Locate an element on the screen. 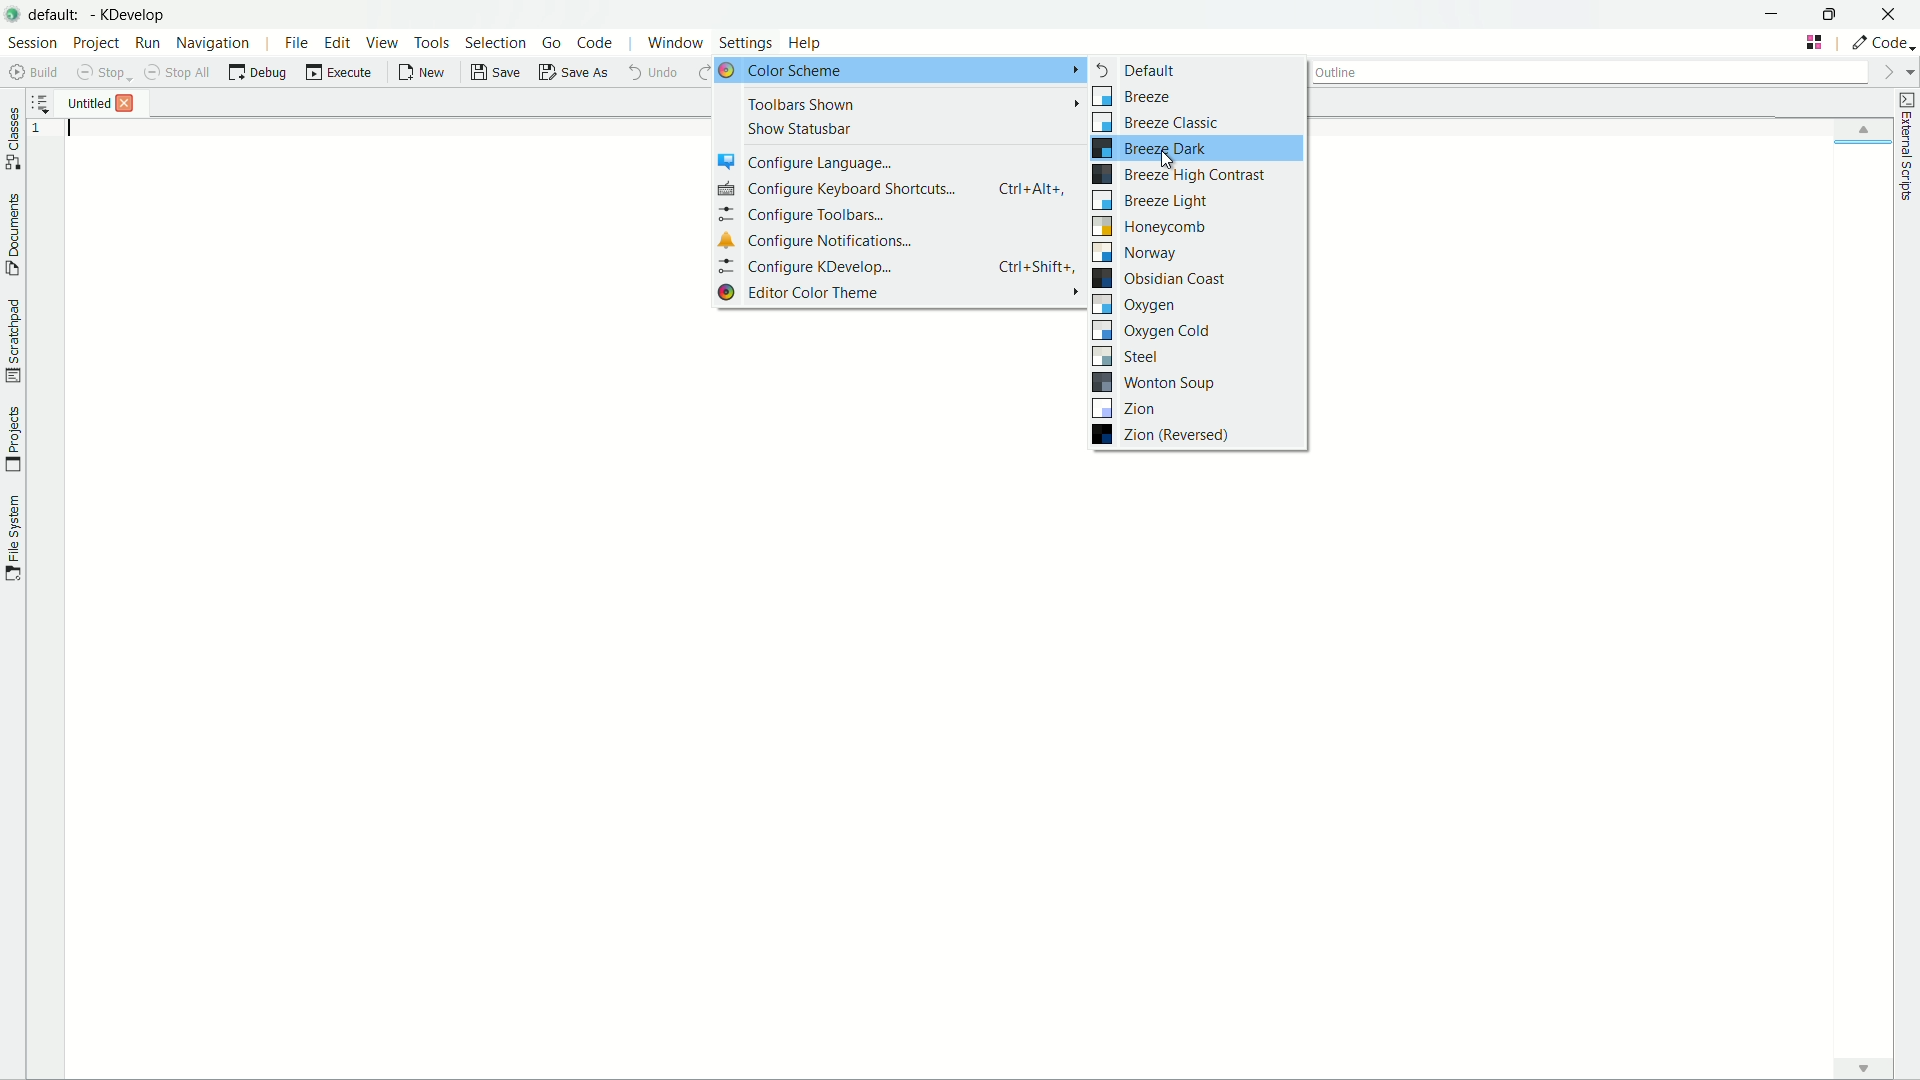 This screenshot has width=1920, height=1080. toggle documents is located at coordinates (16, 237).